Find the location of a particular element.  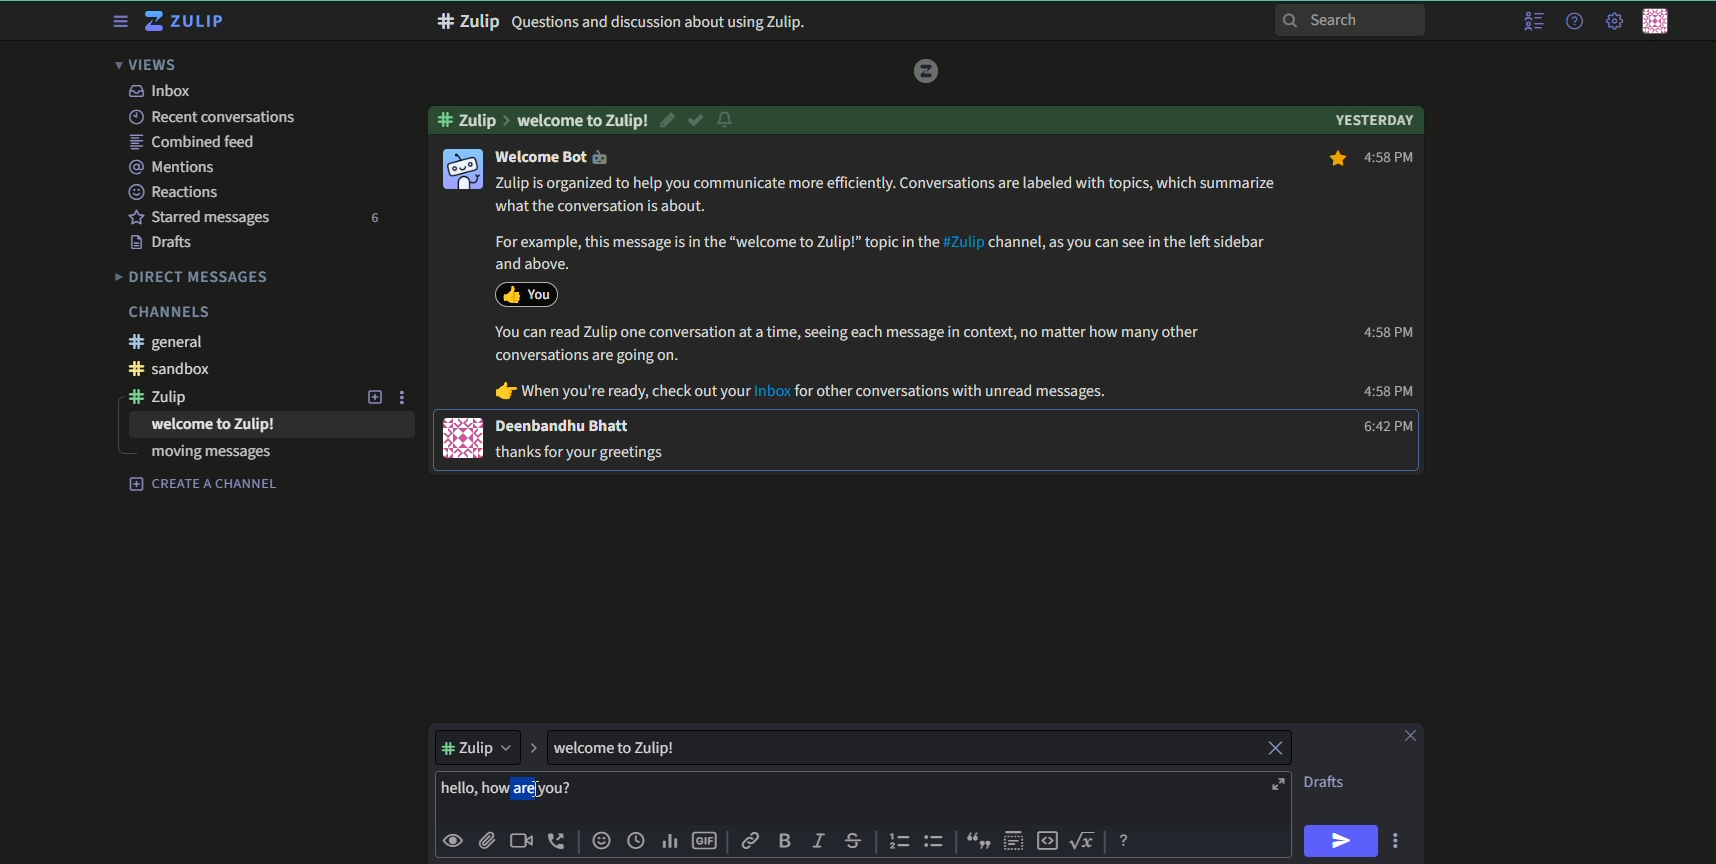

 Zulip is organized to help you communicate more efficiently. Conversations are labeled with topics, which summarize what the conversation is about. is located at coordinates (889, 195).